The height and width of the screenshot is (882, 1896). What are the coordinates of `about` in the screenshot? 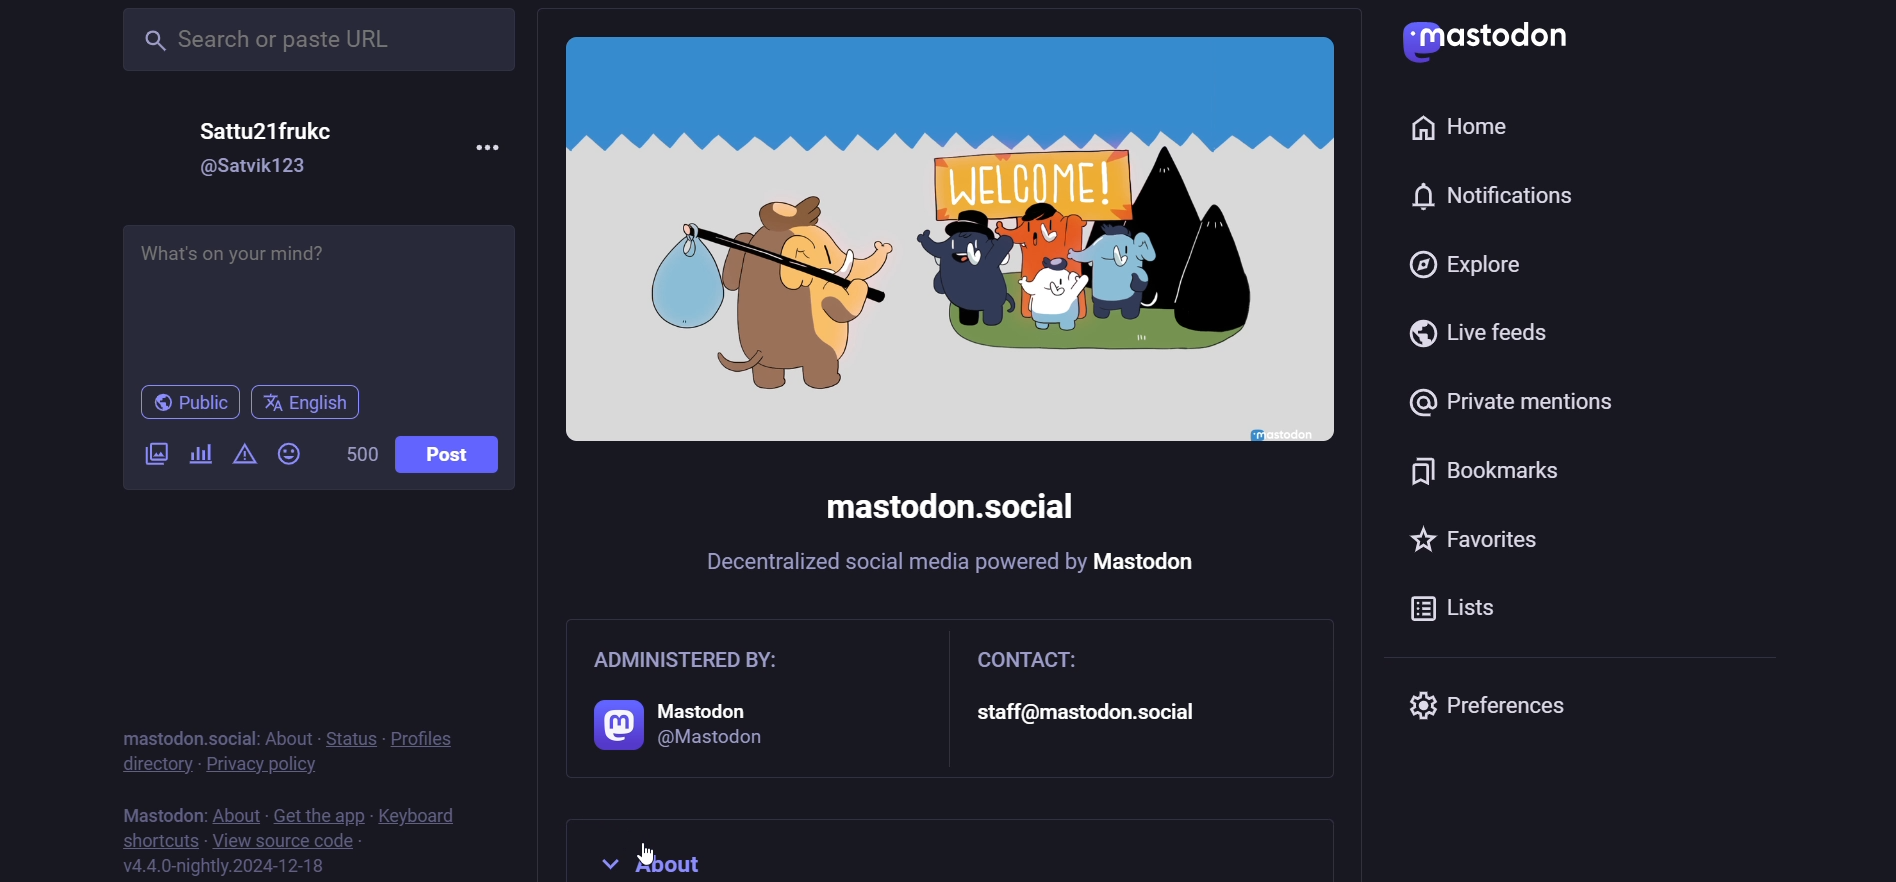 It's located at (235, 813).